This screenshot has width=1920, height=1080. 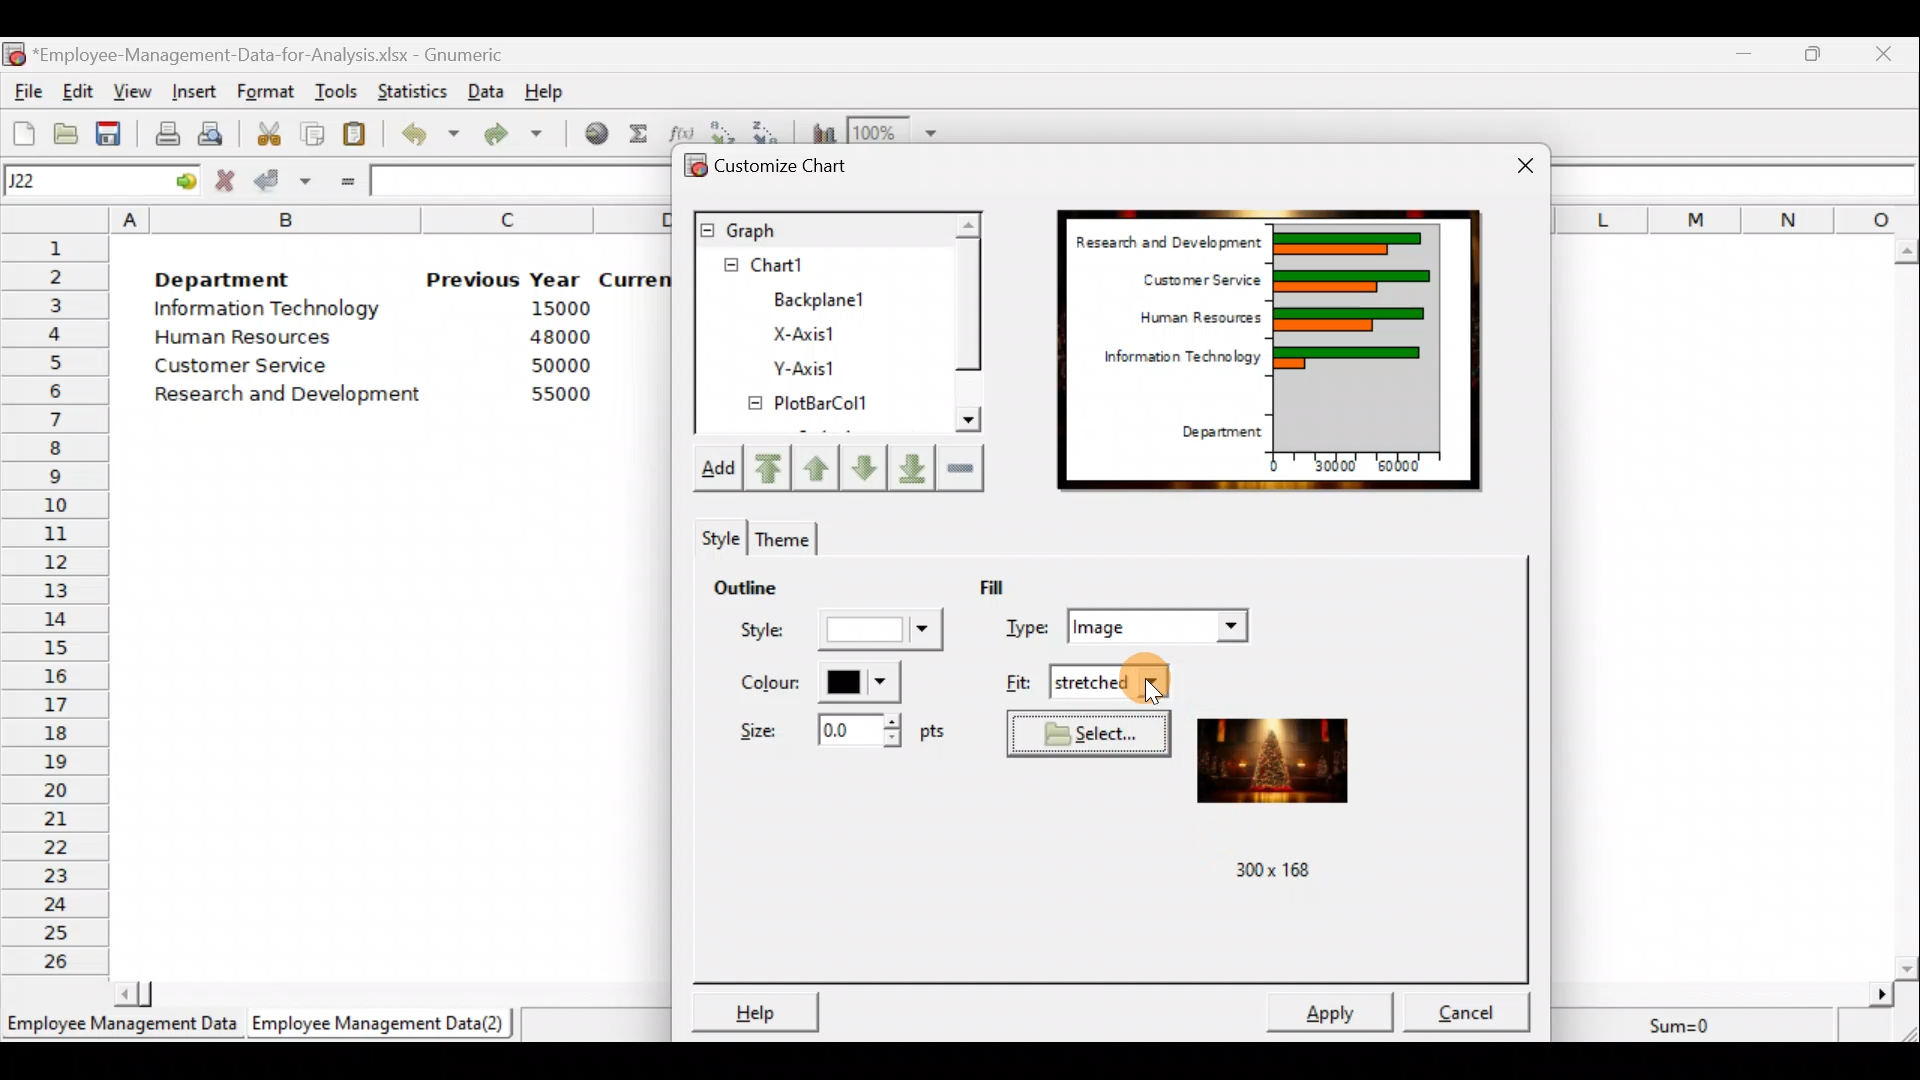 What do you see at coordinates (232, 366) in the screenshot?
I see `Customer Service` at bounding box center [232, 366].